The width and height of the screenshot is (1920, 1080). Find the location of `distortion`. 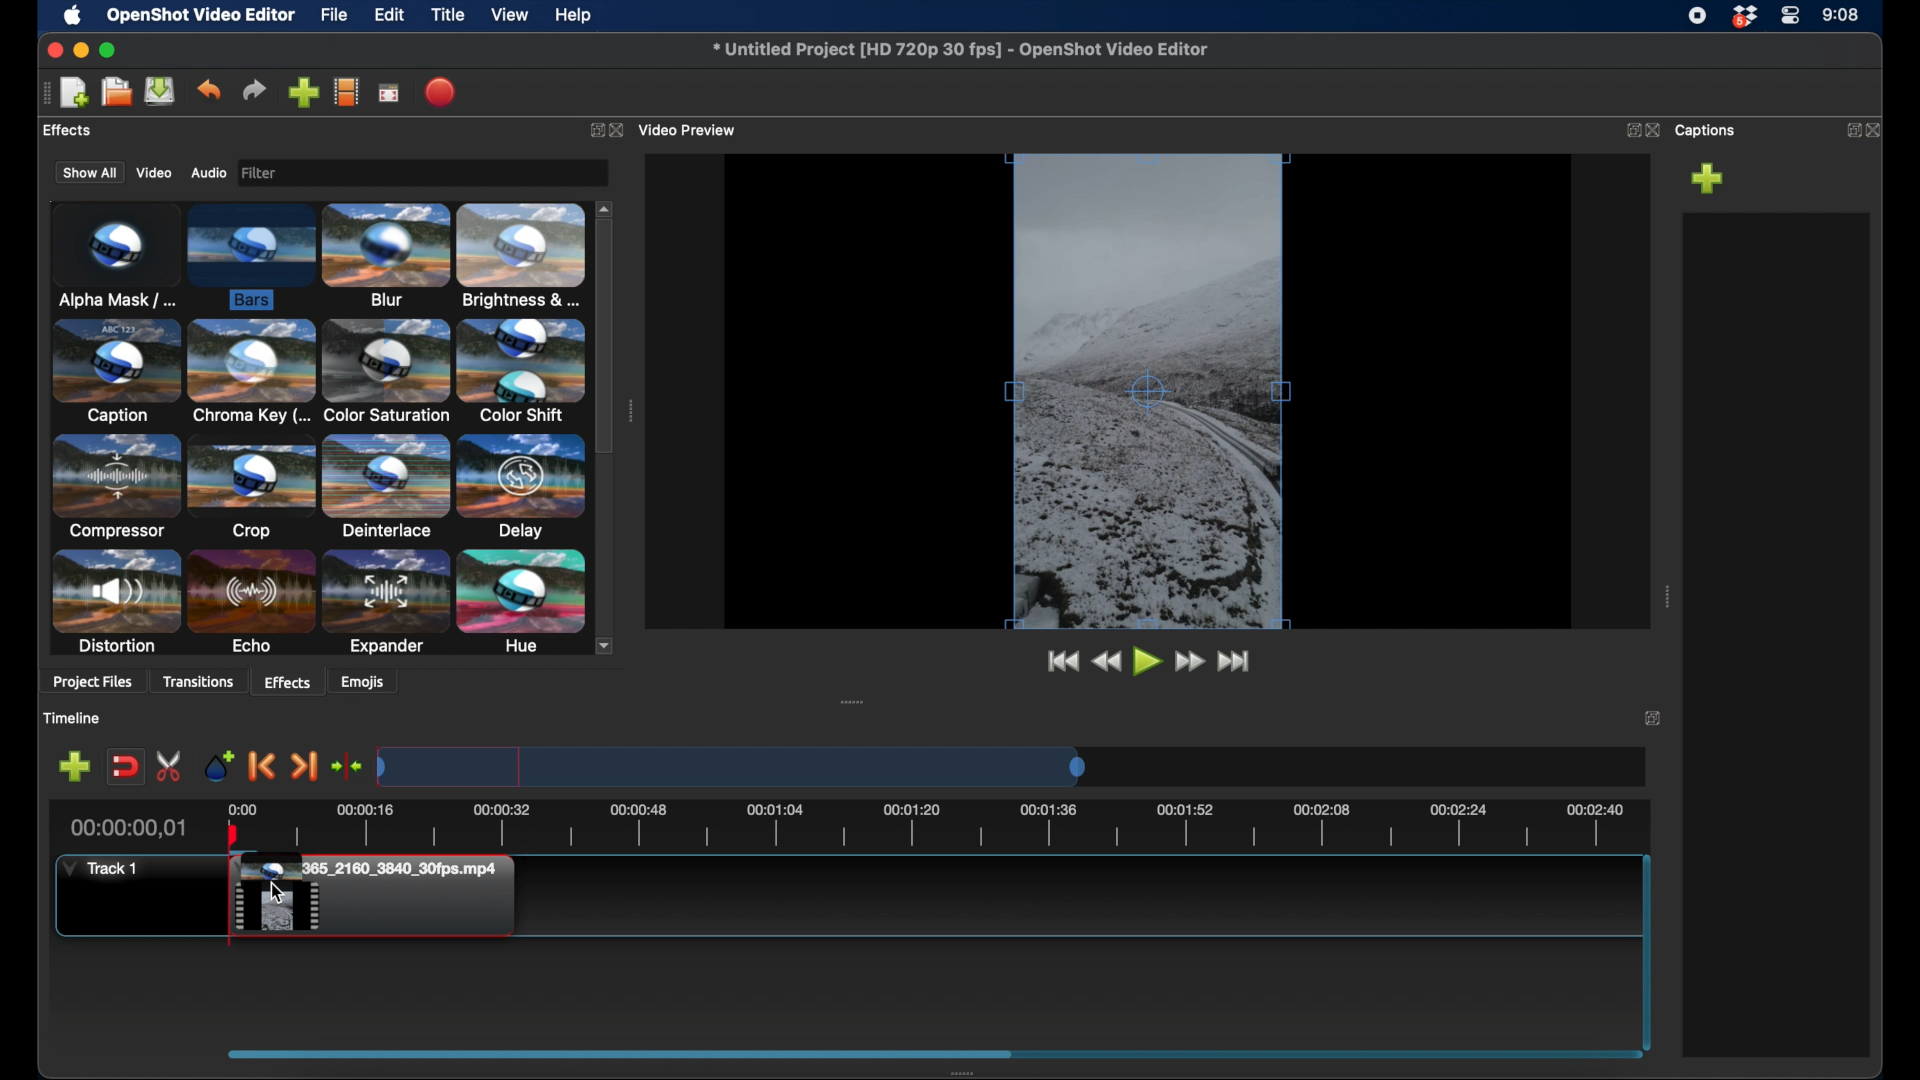

distortion is located at coordinates (116, 603).